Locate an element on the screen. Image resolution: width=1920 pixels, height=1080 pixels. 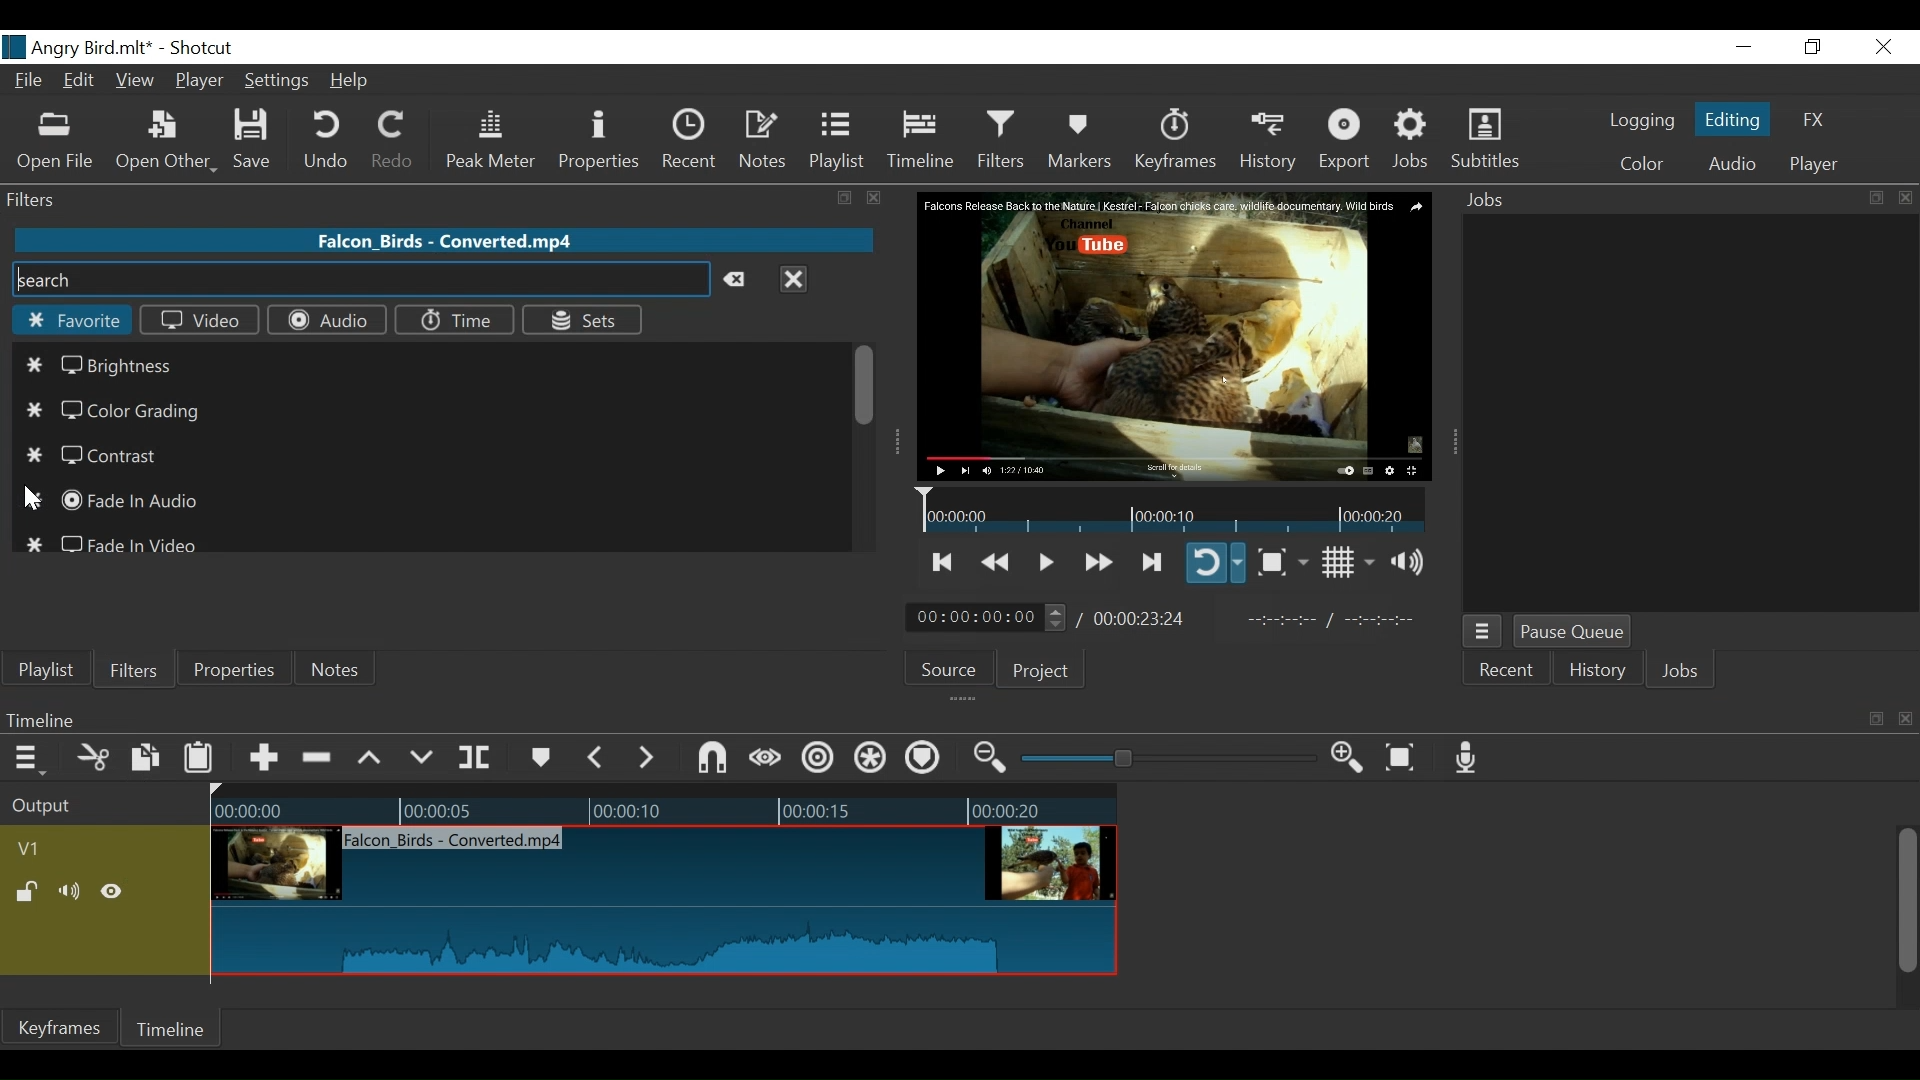
Settings is located at coordinates (278, 83).